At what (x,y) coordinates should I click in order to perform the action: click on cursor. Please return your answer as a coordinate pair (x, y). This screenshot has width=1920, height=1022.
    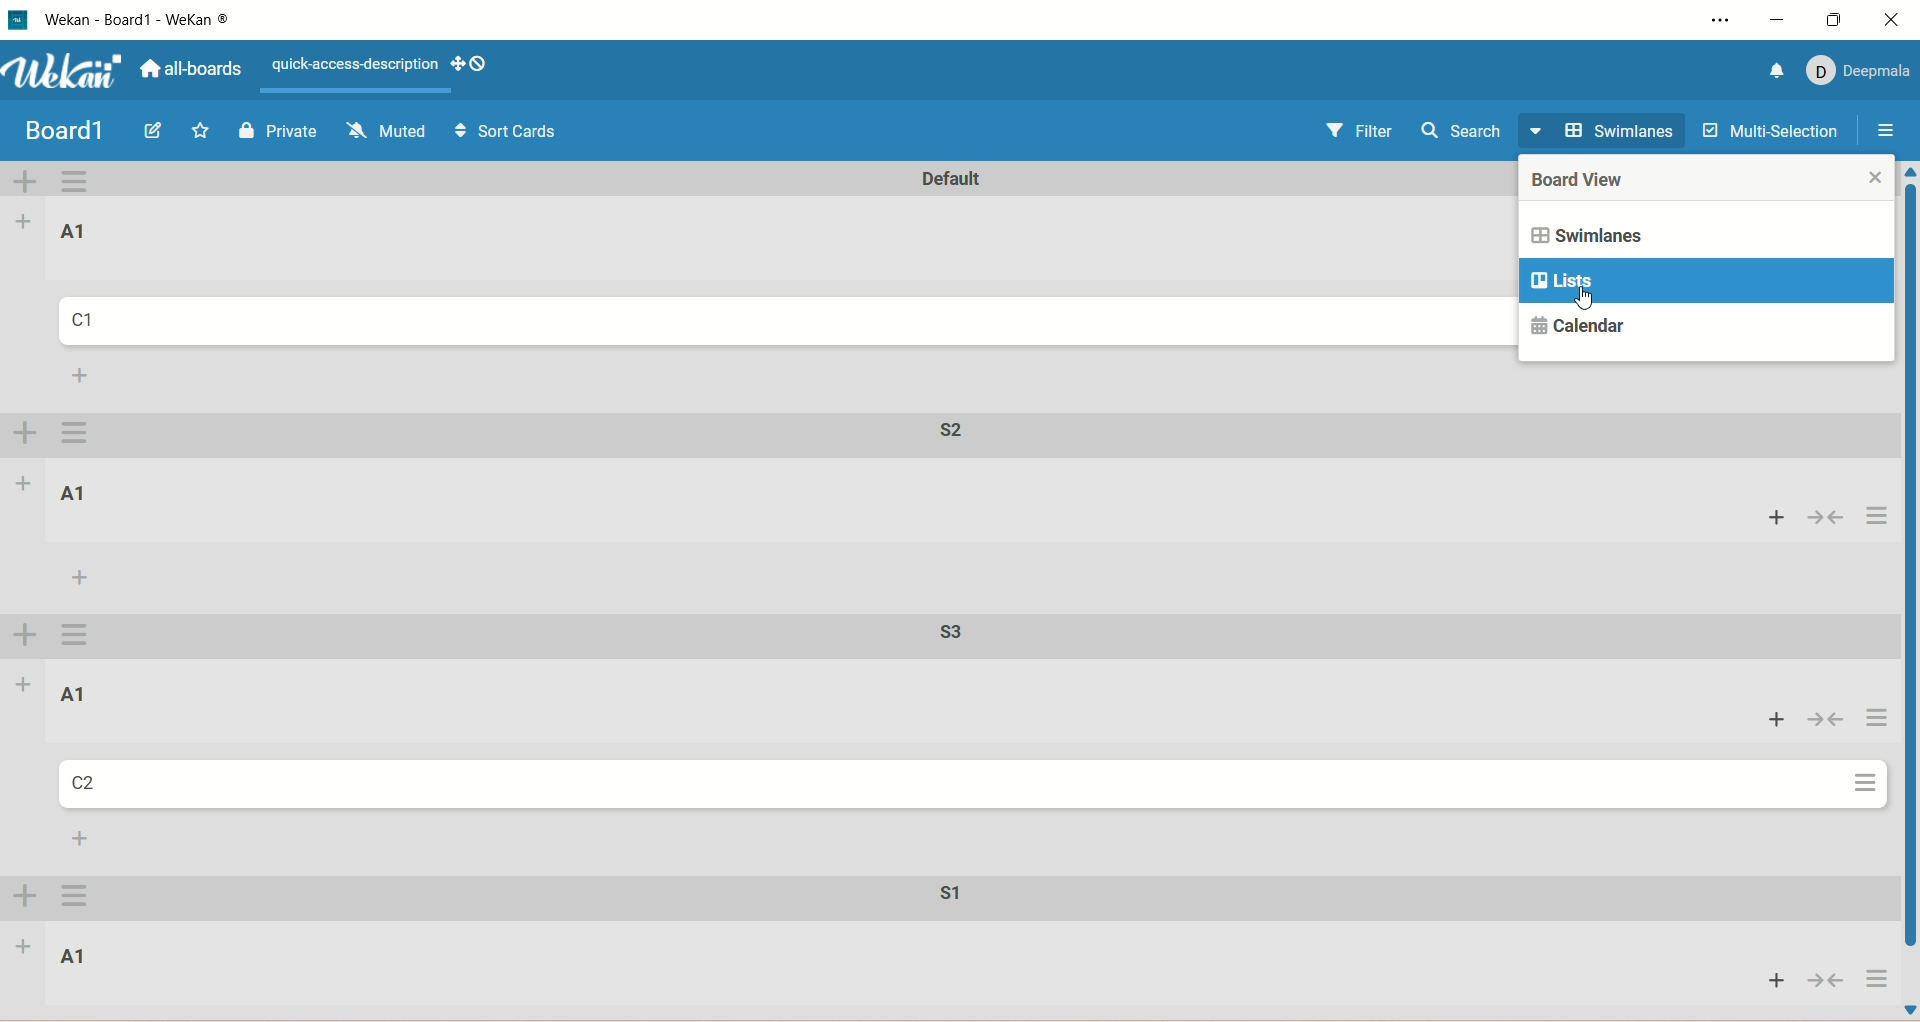
    Looking at the image, I should click on (1597, 302).